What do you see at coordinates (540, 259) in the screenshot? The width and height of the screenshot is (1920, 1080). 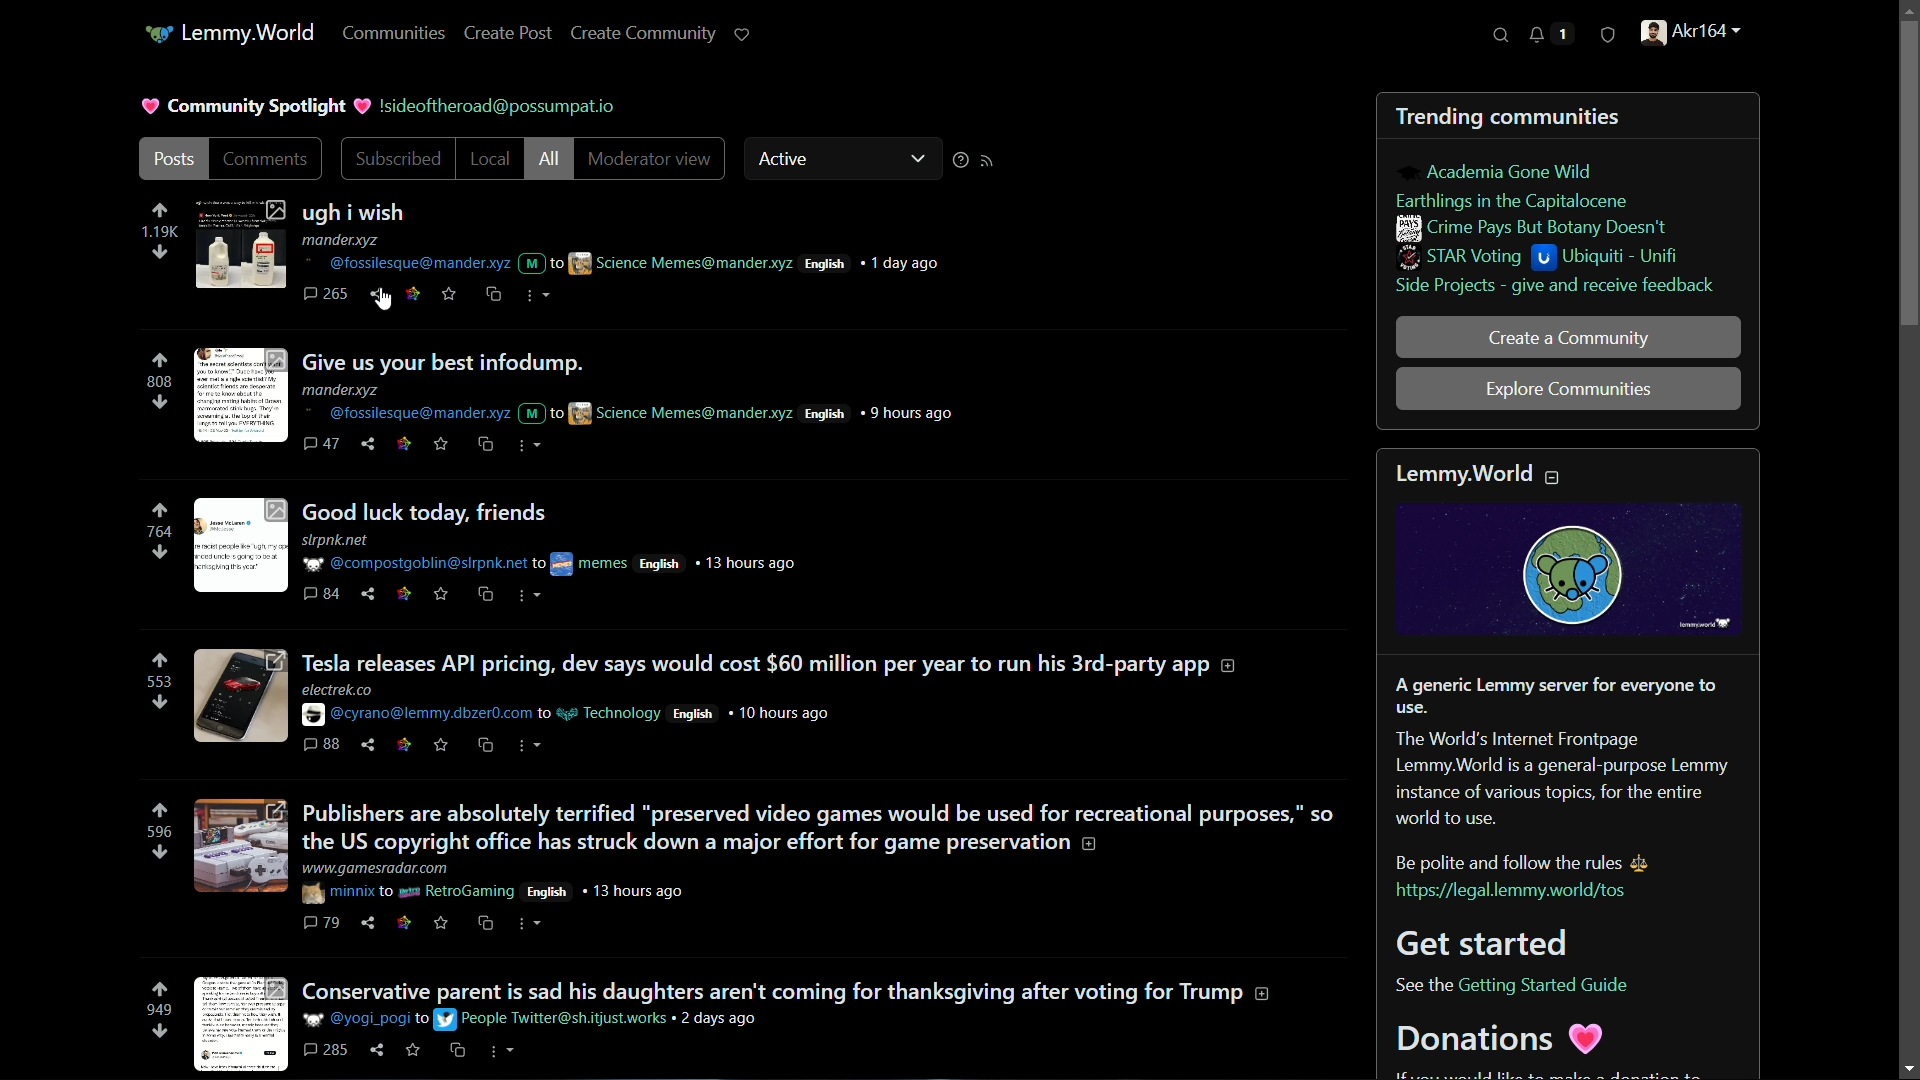 I see `M to` at bounding box center [540, 259].